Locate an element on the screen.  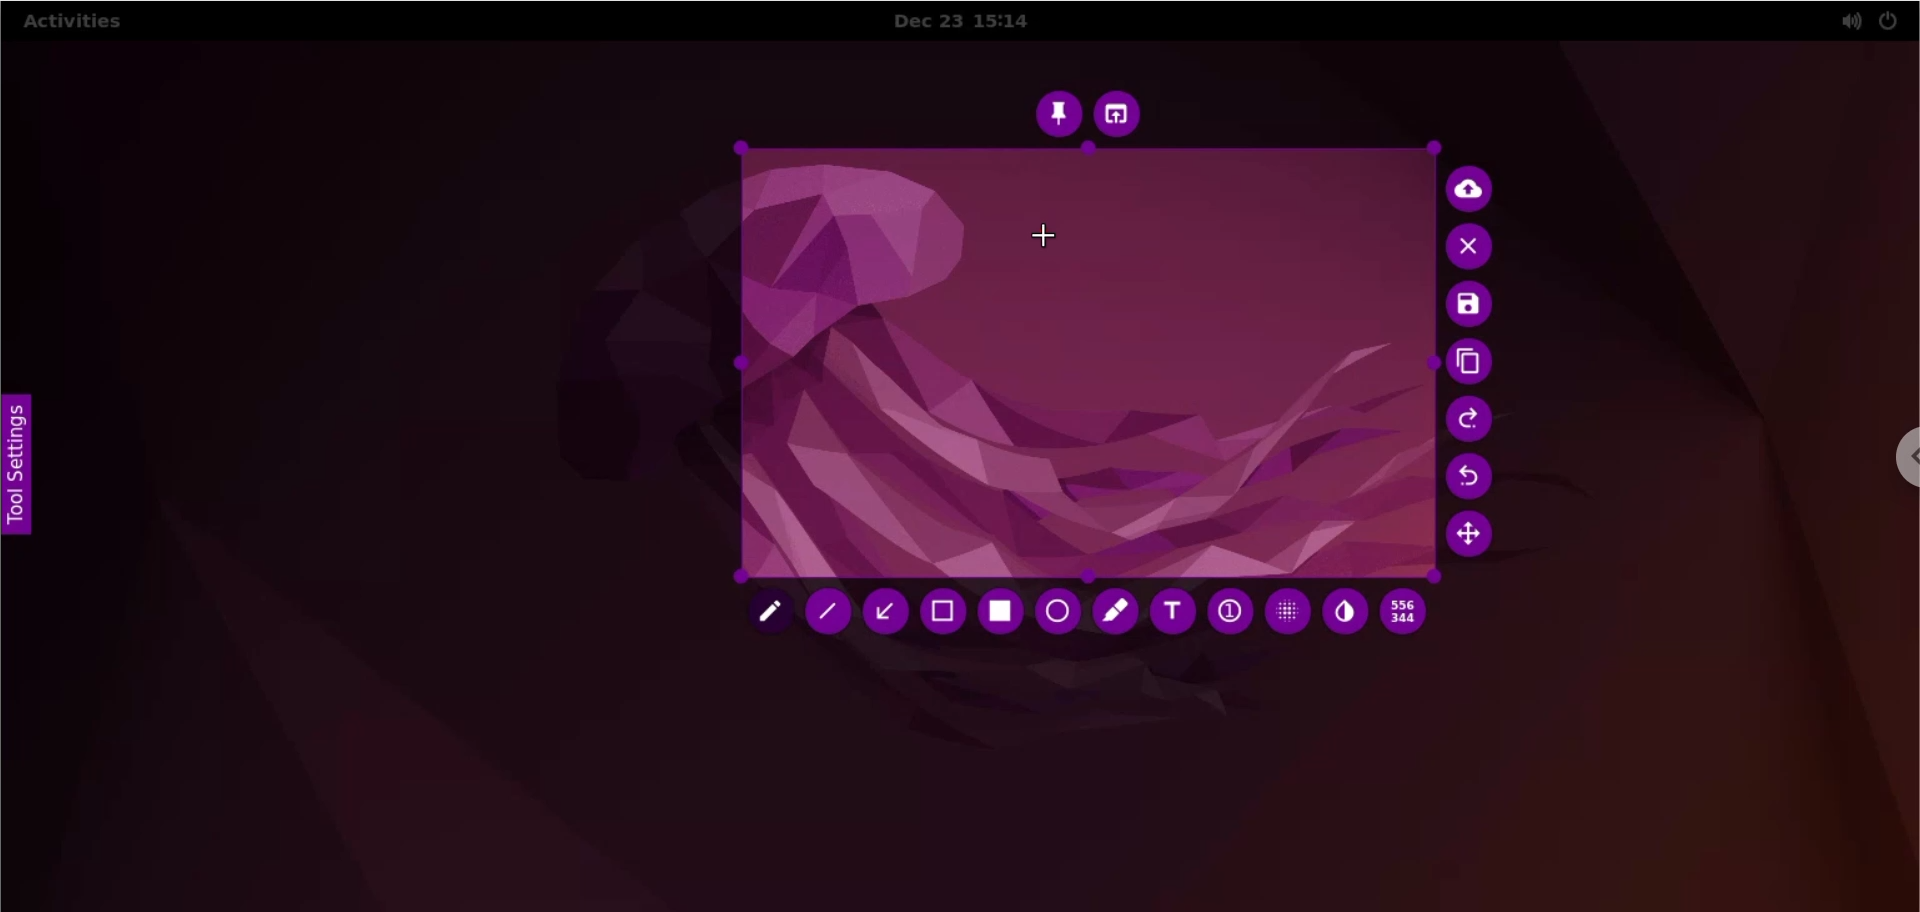
copy to clipboard is located at coordinates (1478, 363).